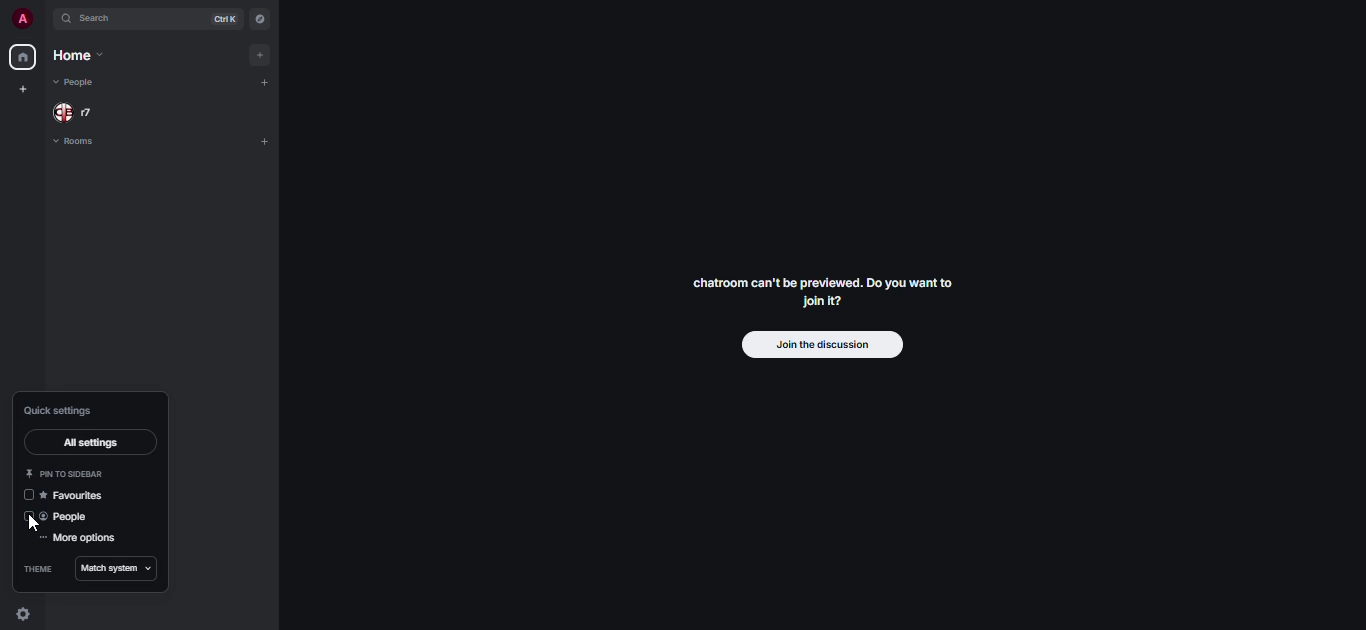 This screenshot has height=630, width=1366. I want to click on quick settings, so click(24, 615).